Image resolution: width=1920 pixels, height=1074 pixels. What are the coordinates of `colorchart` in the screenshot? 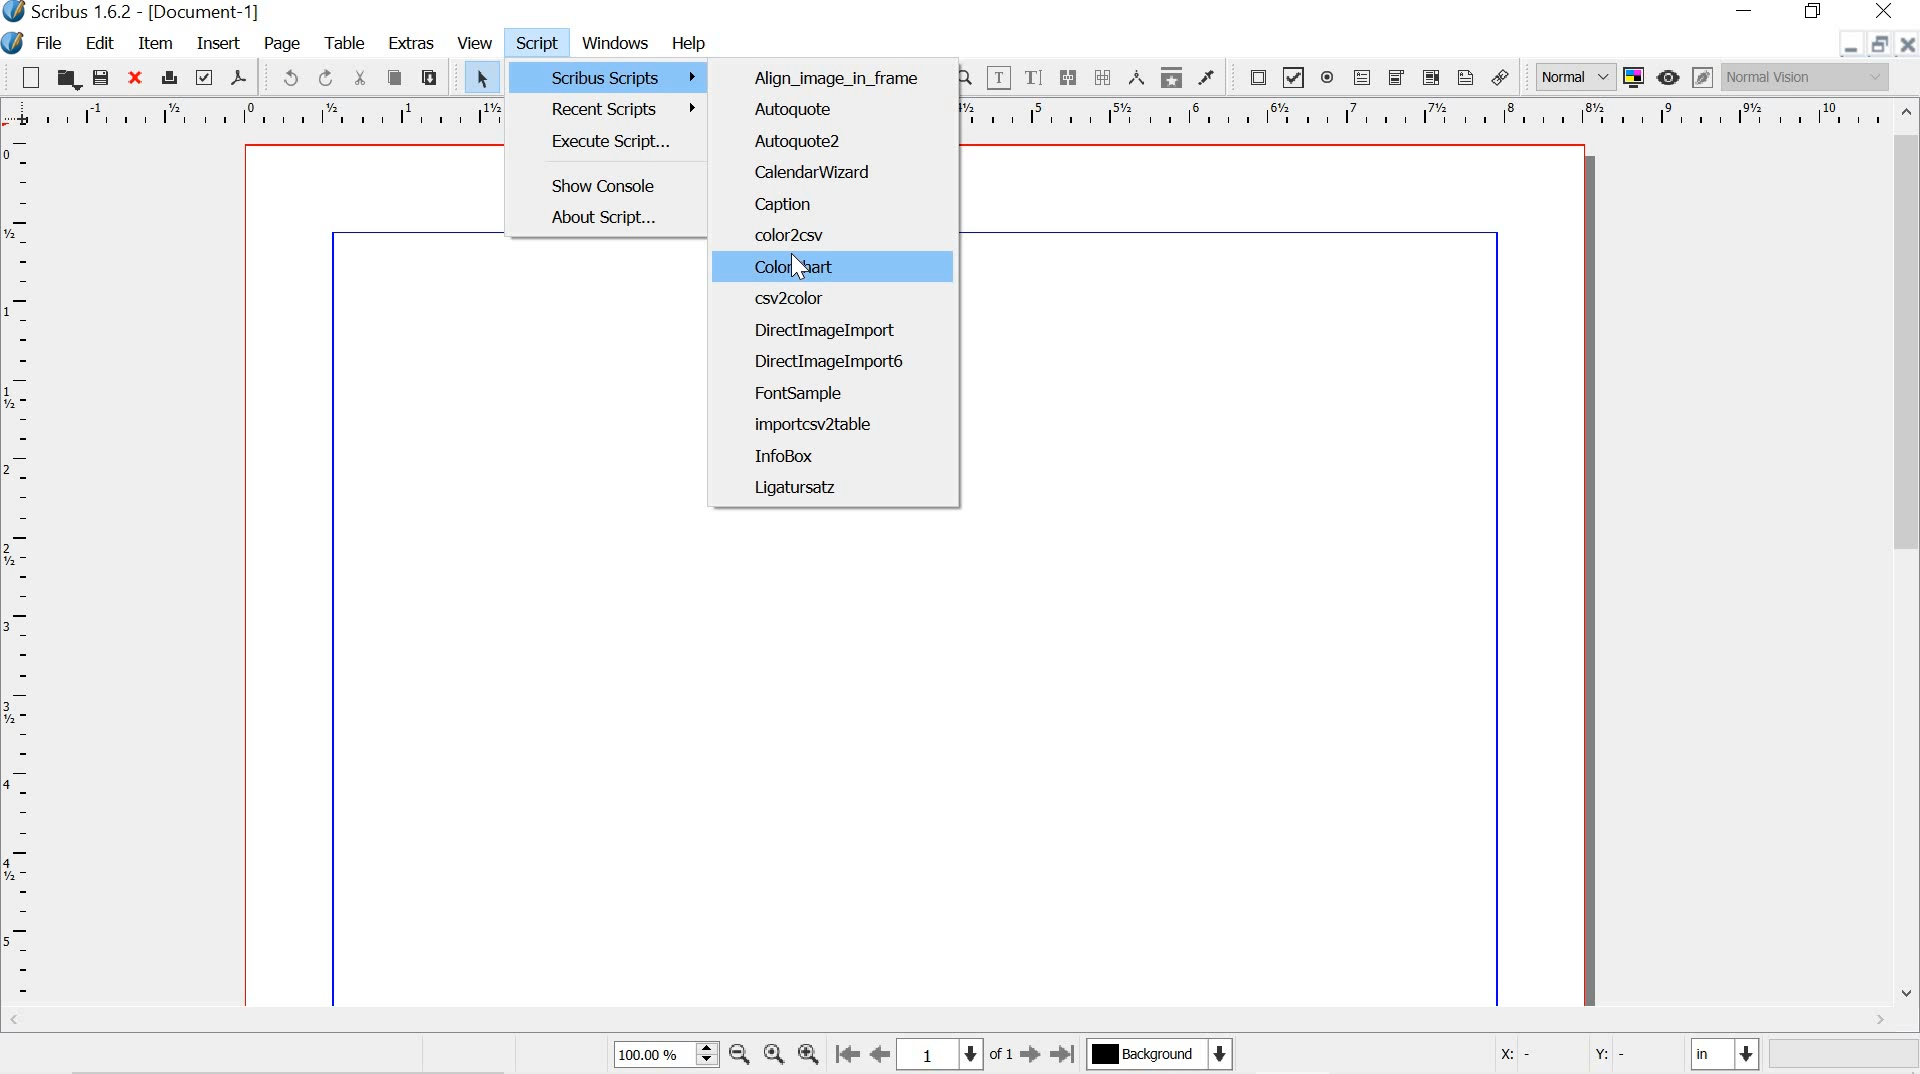 It's located at (843, 267).